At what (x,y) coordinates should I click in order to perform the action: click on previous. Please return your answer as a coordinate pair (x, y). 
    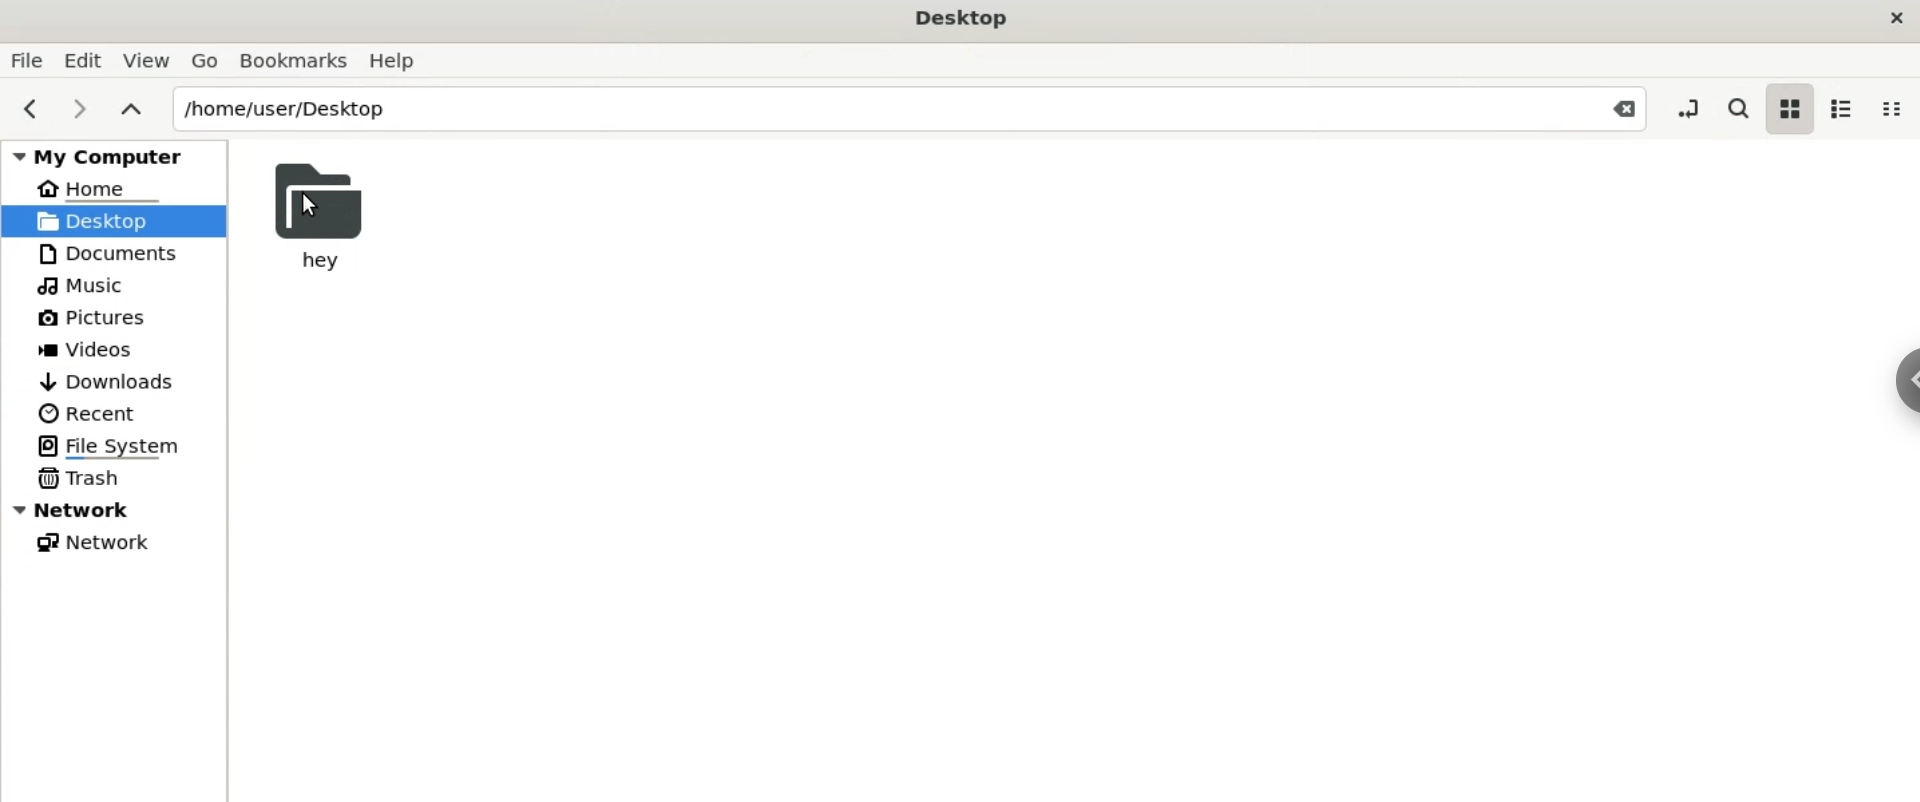
    Looking at the image, I should click on (26, 108).